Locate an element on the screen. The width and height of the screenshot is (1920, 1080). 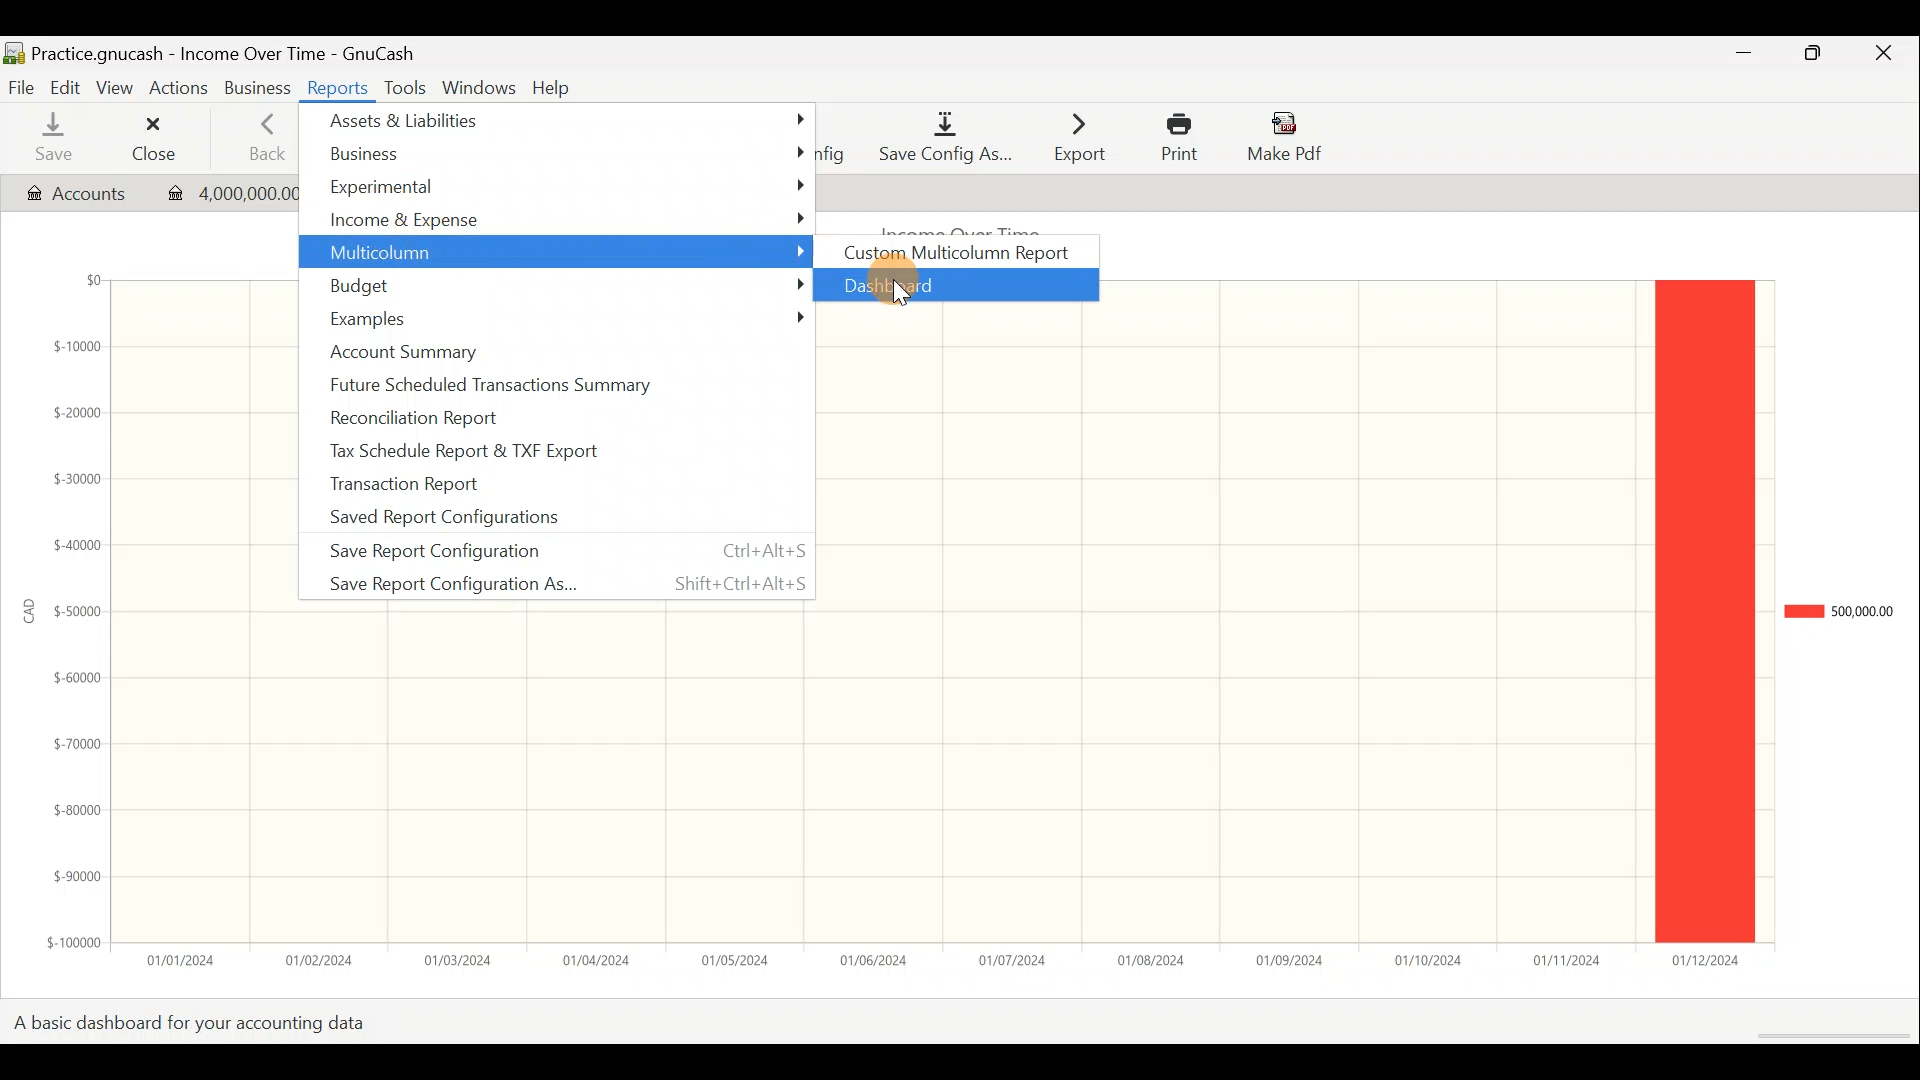
x-axis (date) is located at coordinates (940, 970).